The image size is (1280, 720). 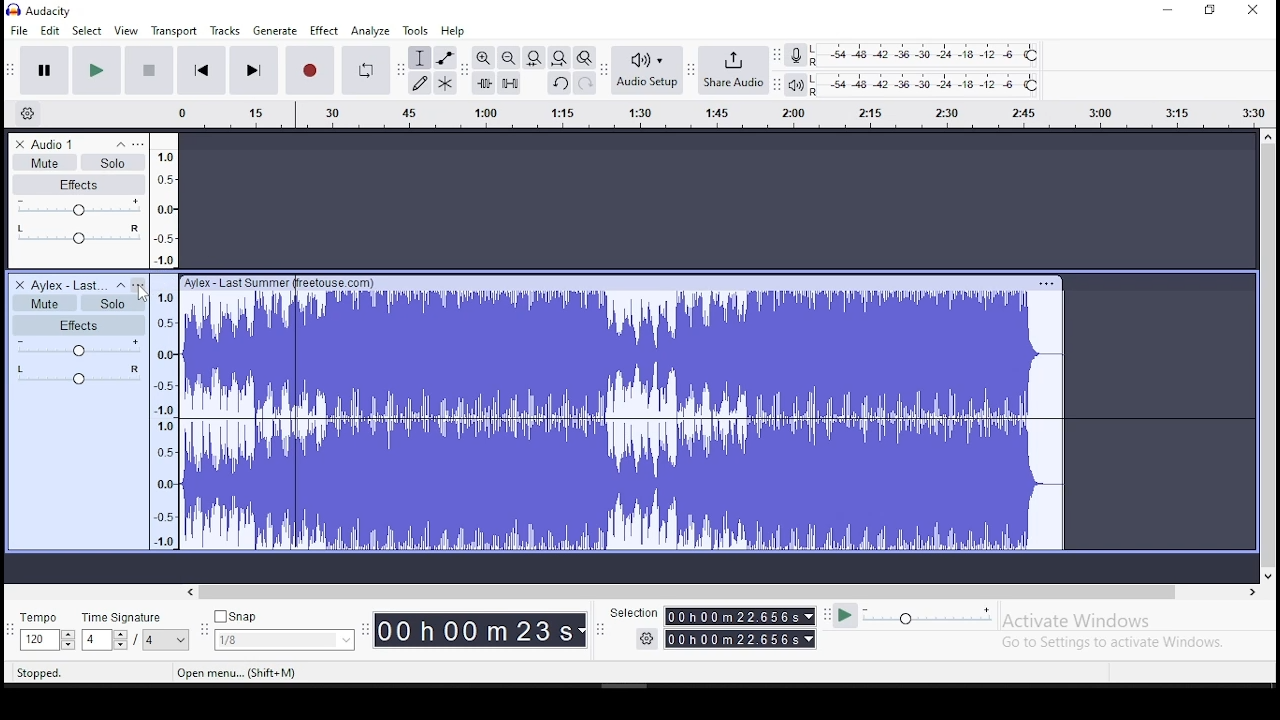 I want to click on analyze, so click(x=371, y=31).